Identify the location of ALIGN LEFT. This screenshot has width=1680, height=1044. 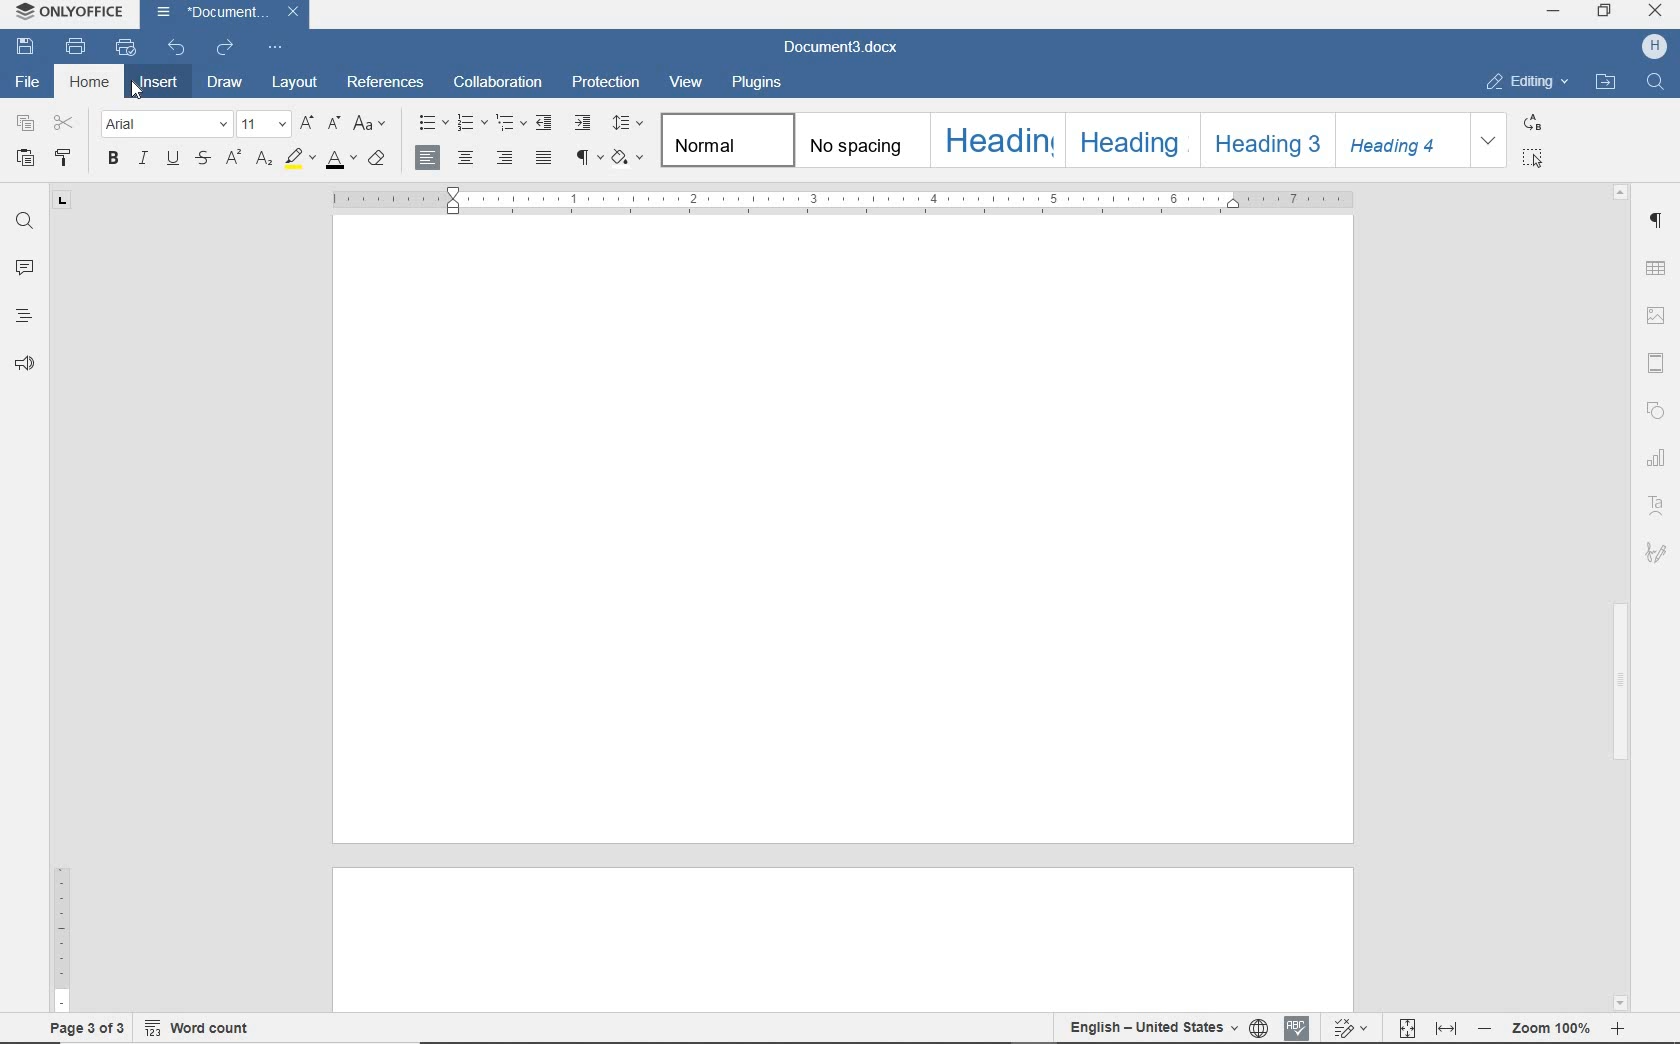
(427, 157).